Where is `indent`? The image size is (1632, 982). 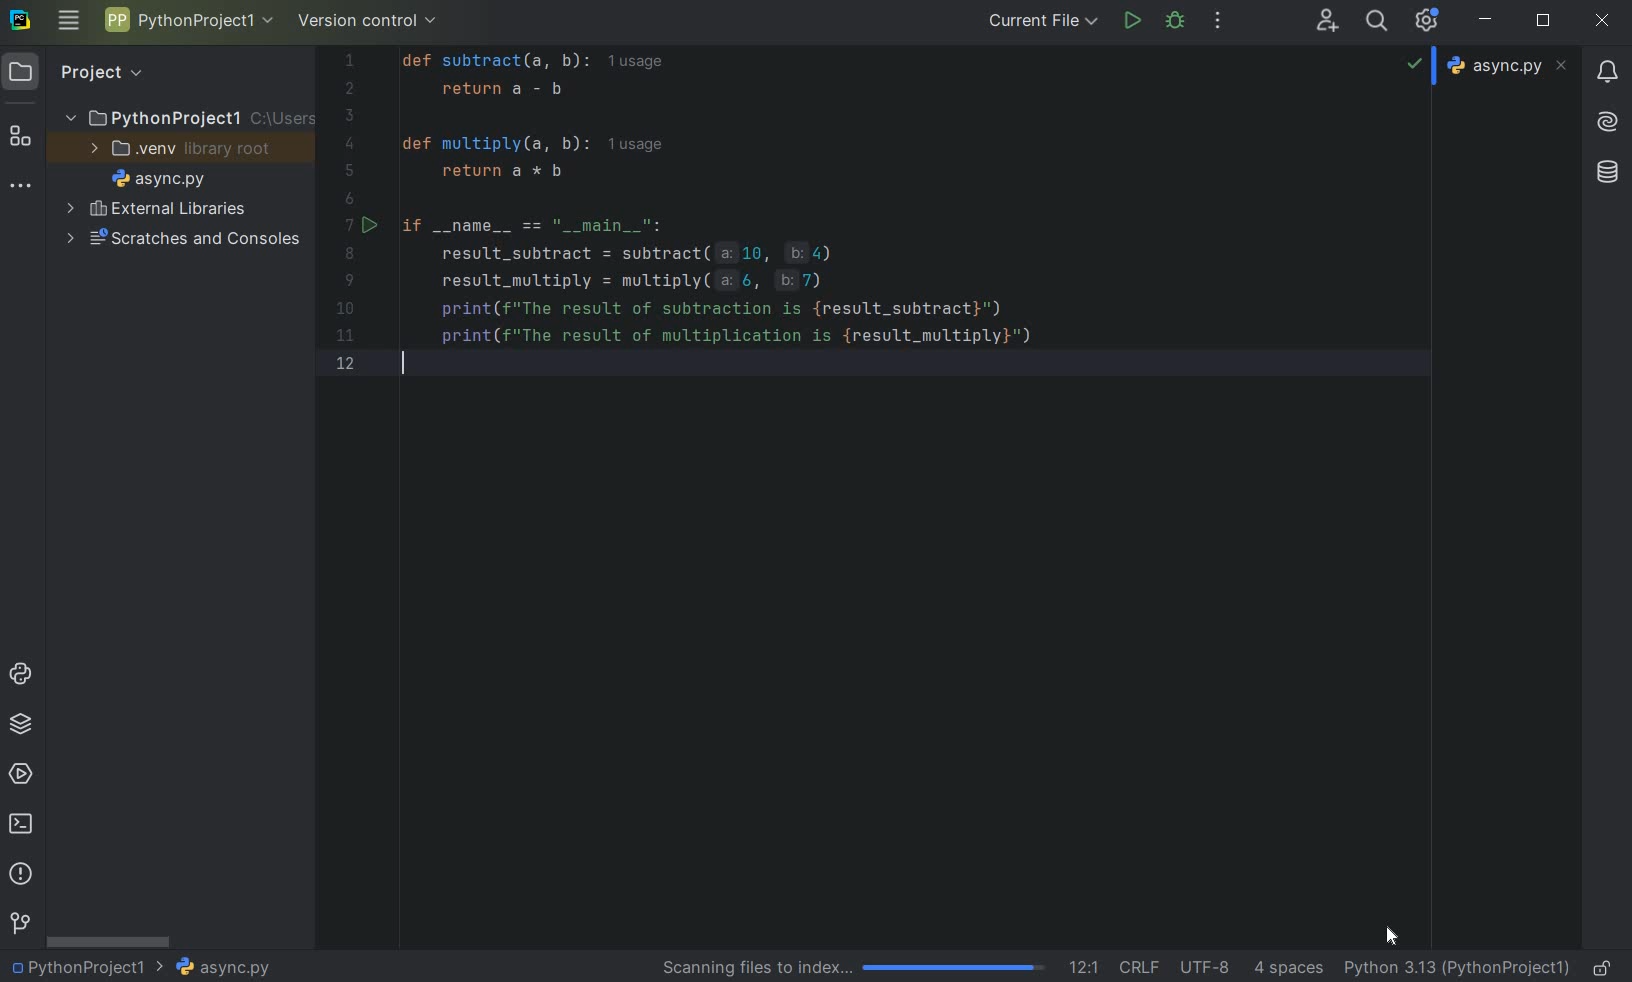
indent is located at coordinates (1290, 970).